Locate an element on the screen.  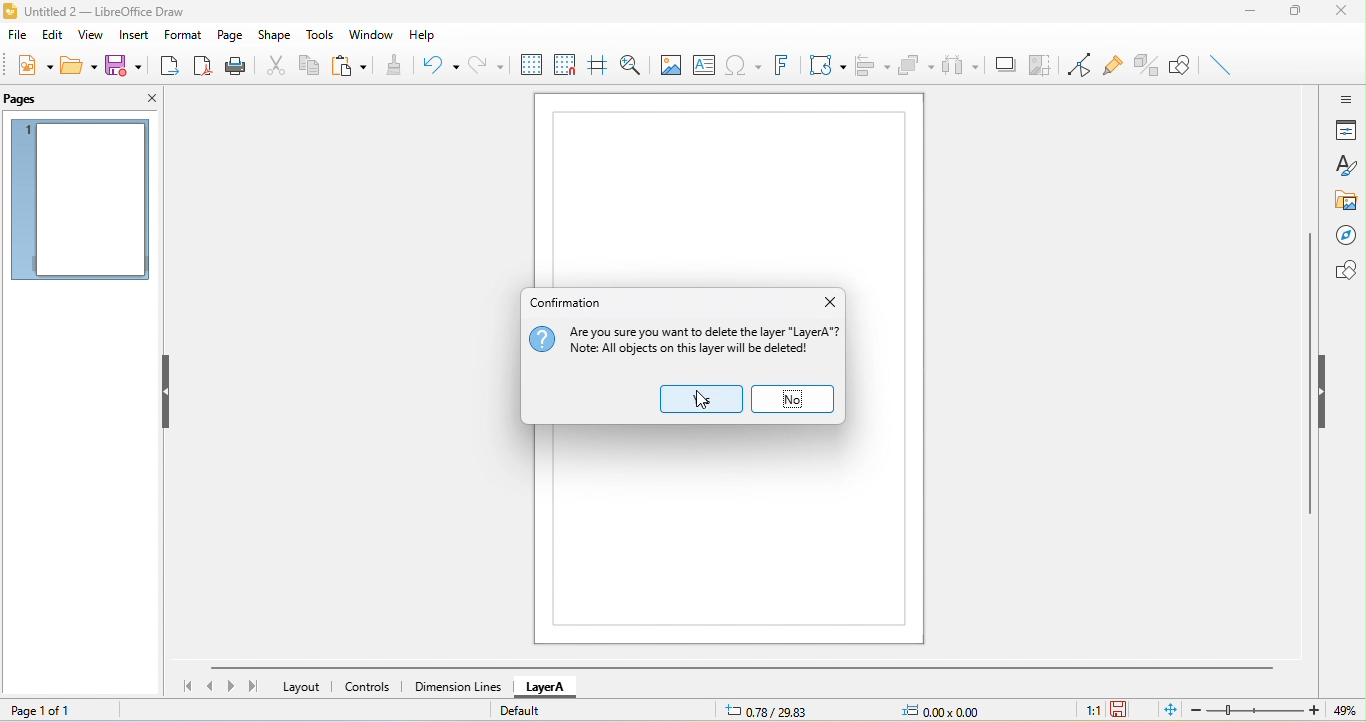
export directly as pdf is located at coordinates (202, 62).